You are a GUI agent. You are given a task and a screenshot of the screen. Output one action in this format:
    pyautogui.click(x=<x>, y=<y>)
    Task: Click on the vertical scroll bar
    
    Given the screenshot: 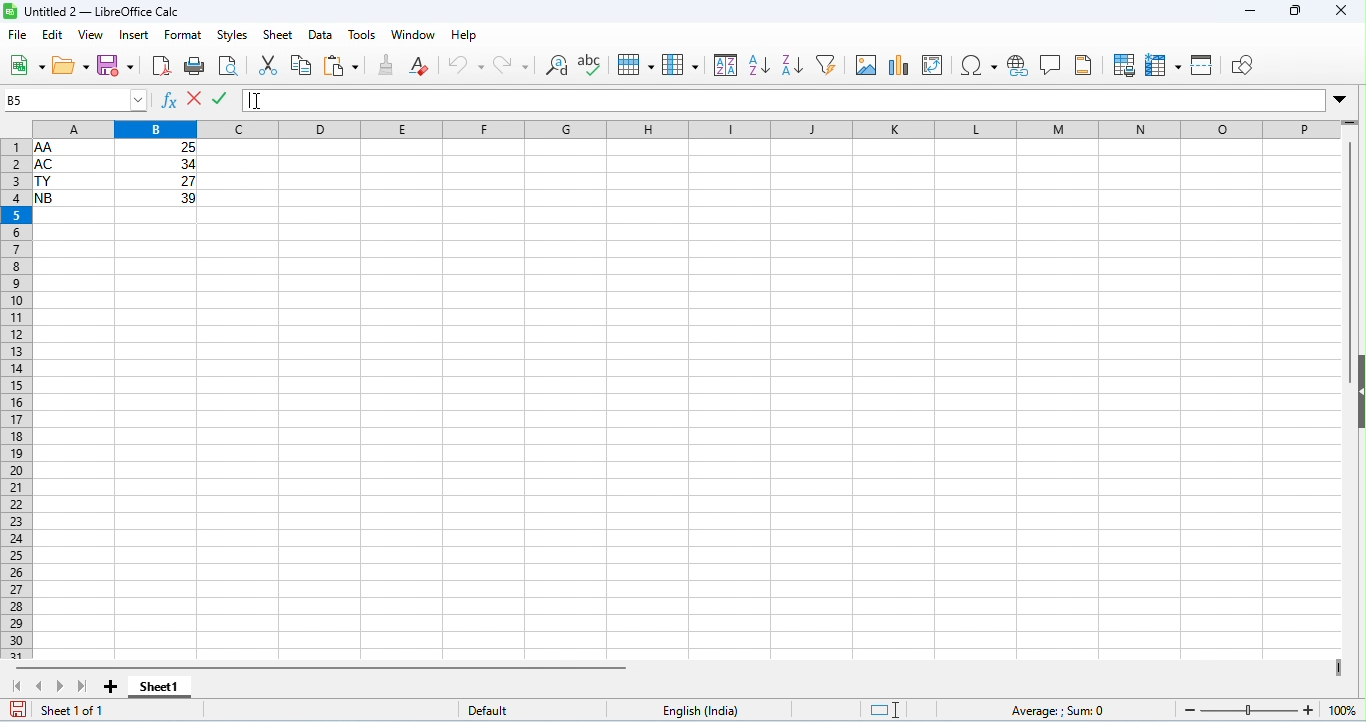 What is the action you would take?
    pyautogui.click(x=1354, y=242)
    